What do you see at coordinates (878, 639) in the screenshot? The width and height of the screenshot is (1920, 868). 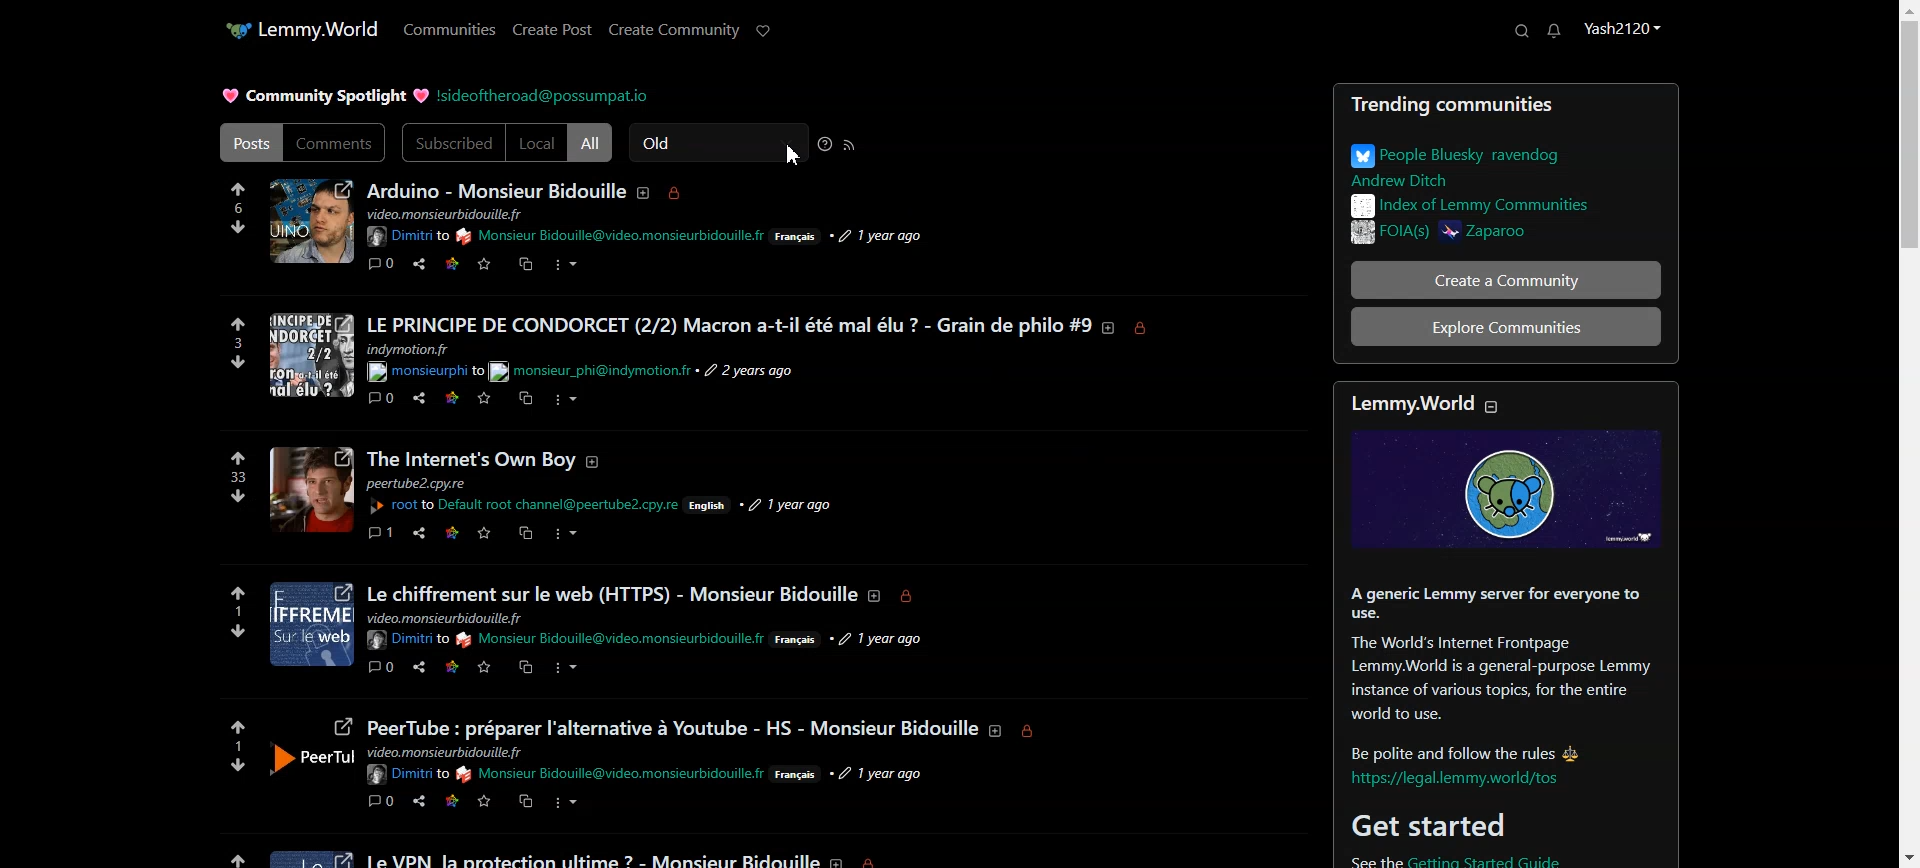 I see `` at bounding box center [878, 639].